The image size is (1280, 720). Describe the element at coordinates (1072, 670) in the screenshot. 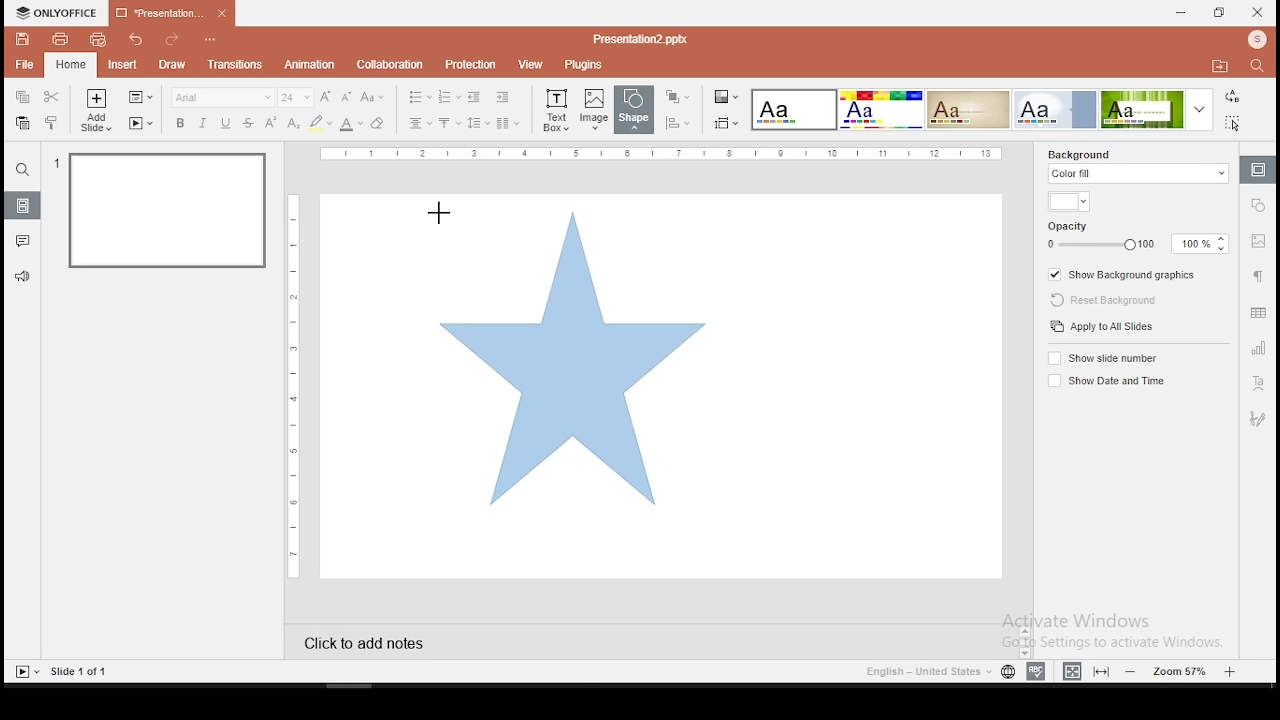

I see `fit to width` at that location.